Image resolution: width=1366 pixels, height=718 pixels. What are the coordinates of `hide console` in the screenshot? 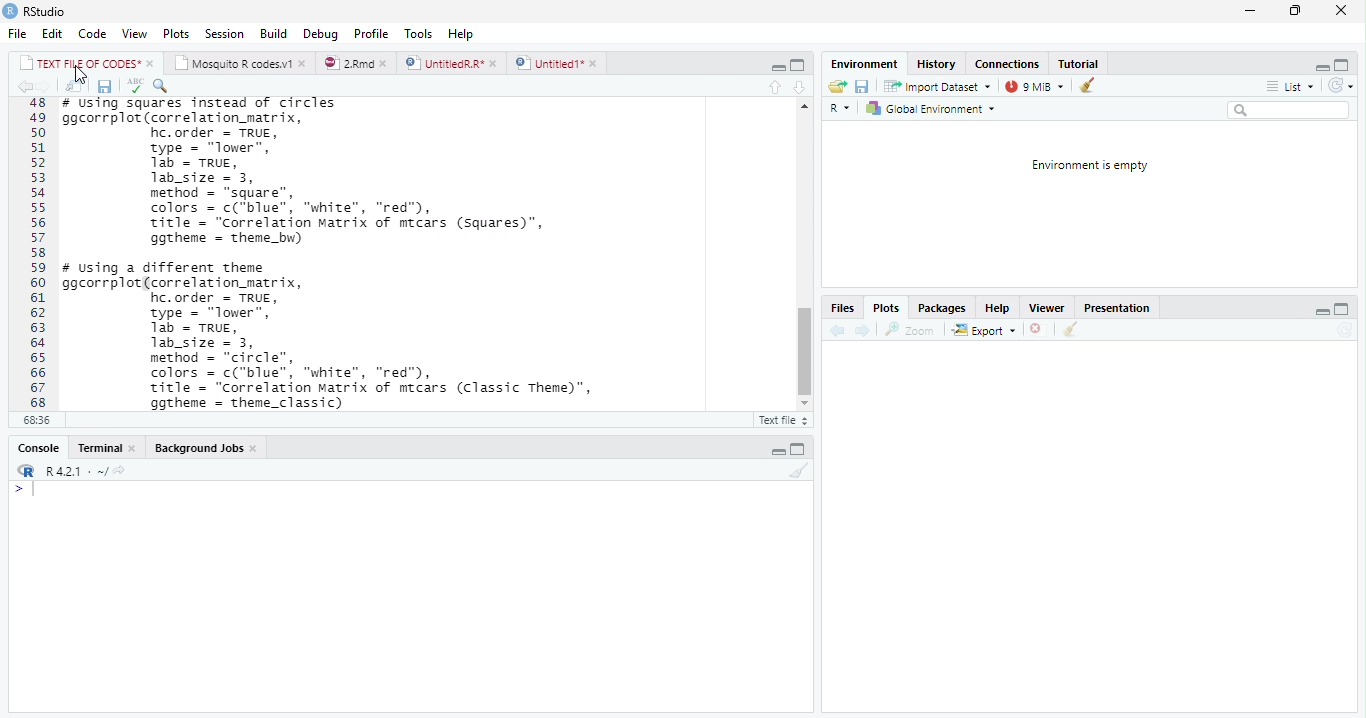 It's located at (1344, 310).